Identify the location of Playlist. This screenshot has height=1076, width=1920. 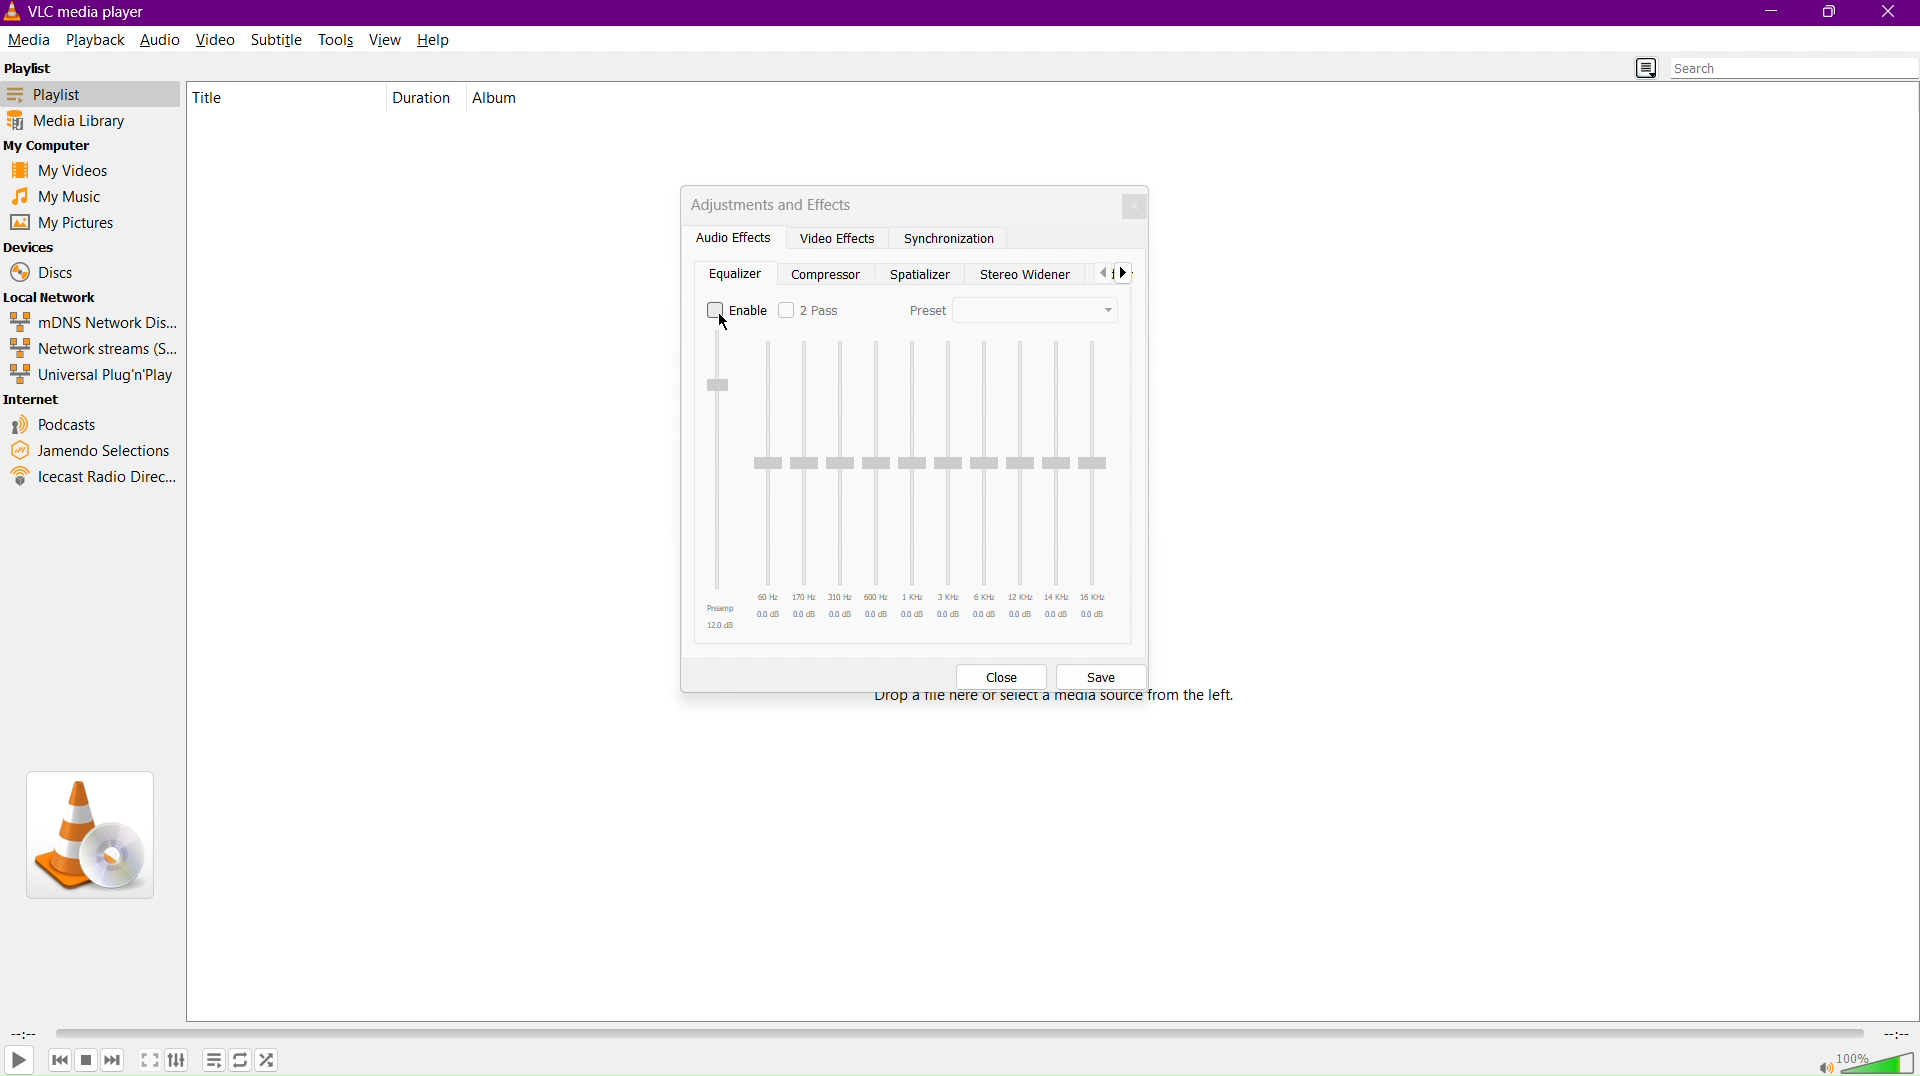
(91, 93).